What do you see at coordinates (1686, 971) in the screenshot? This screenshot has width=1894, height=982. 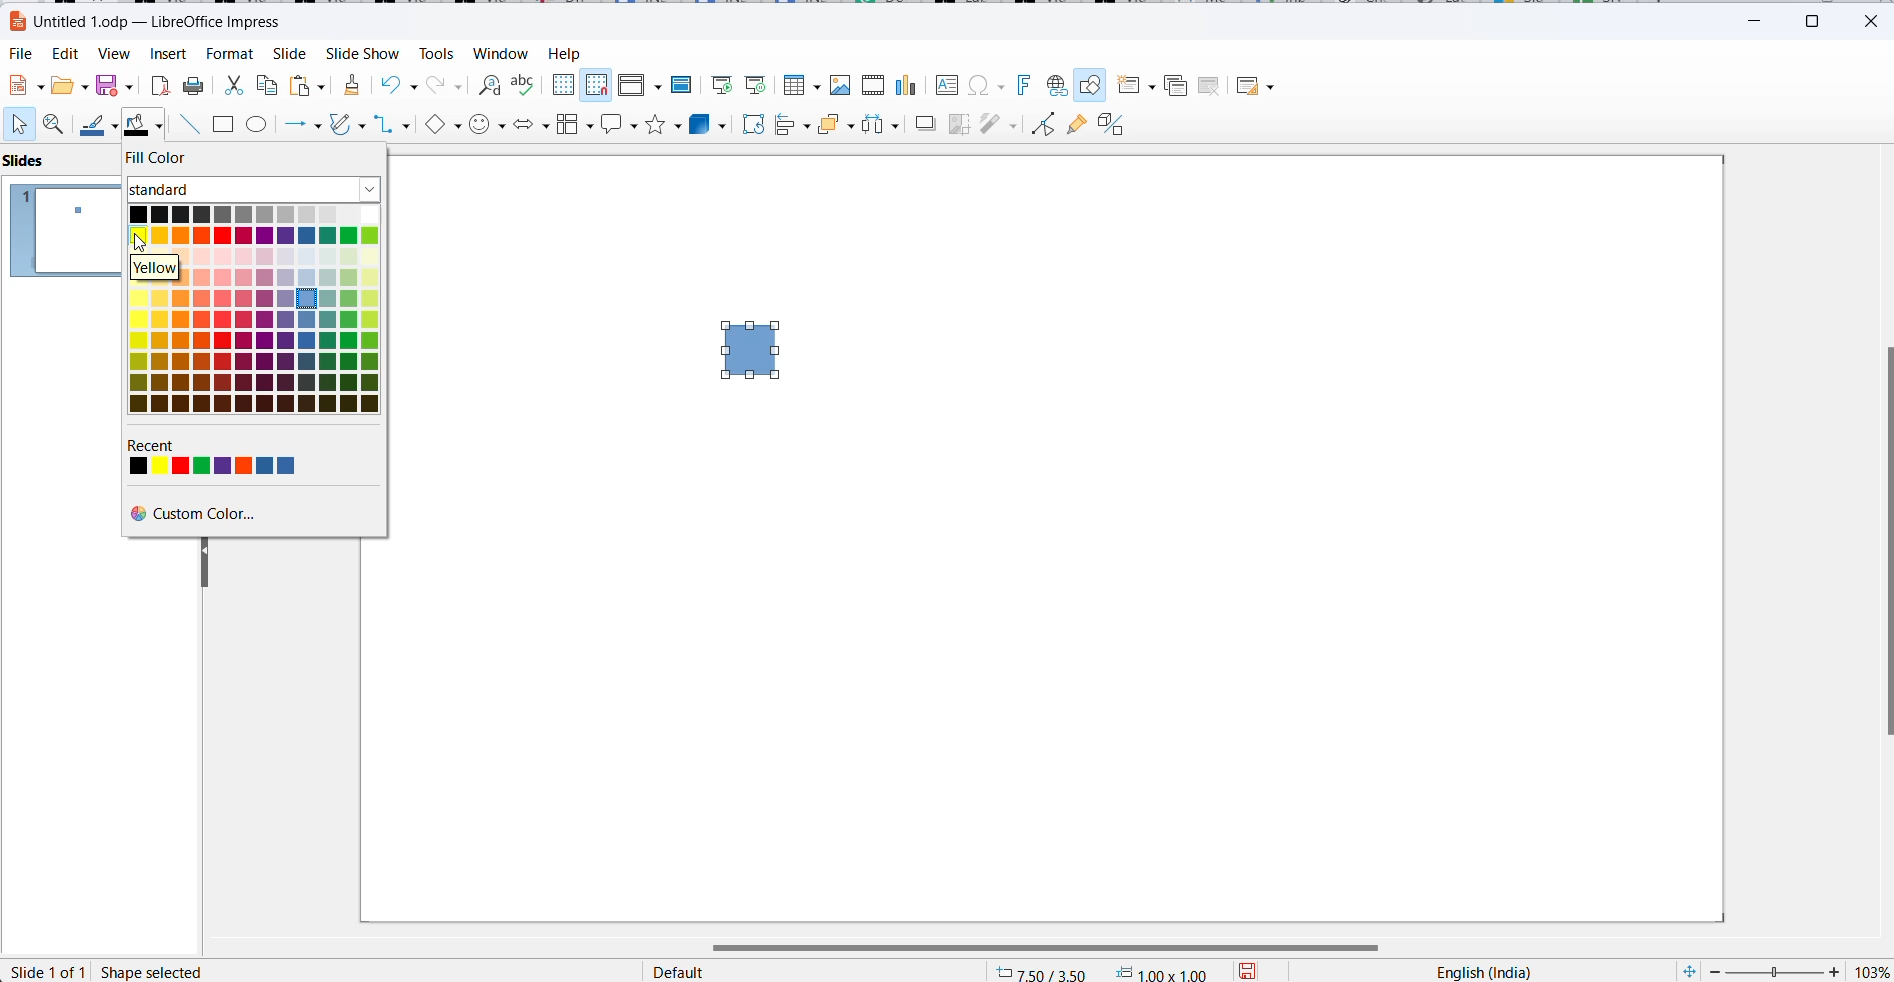 I see `fit slide to current windows` at bounding box center [1686, 971].